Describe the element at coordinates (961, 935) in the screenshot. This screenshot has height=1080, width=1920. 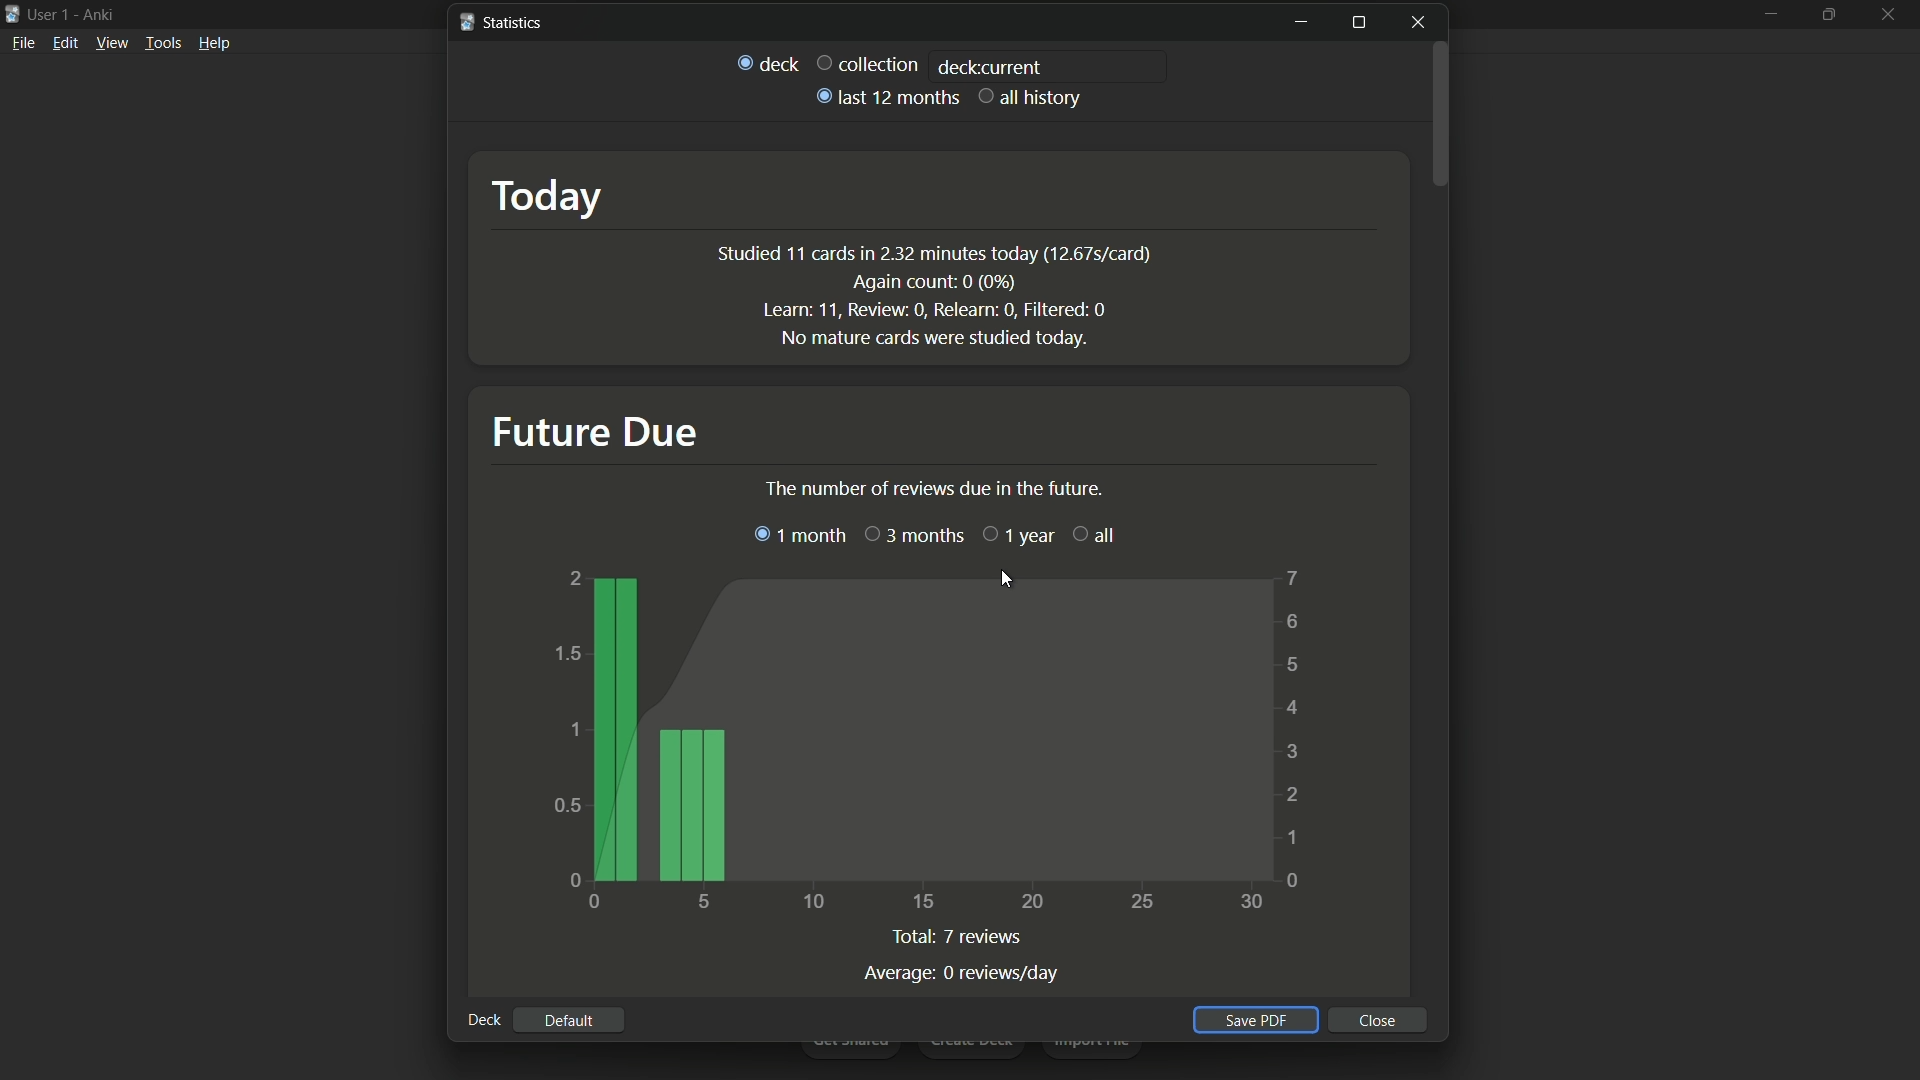
I see `total 7 reviews` at that location.